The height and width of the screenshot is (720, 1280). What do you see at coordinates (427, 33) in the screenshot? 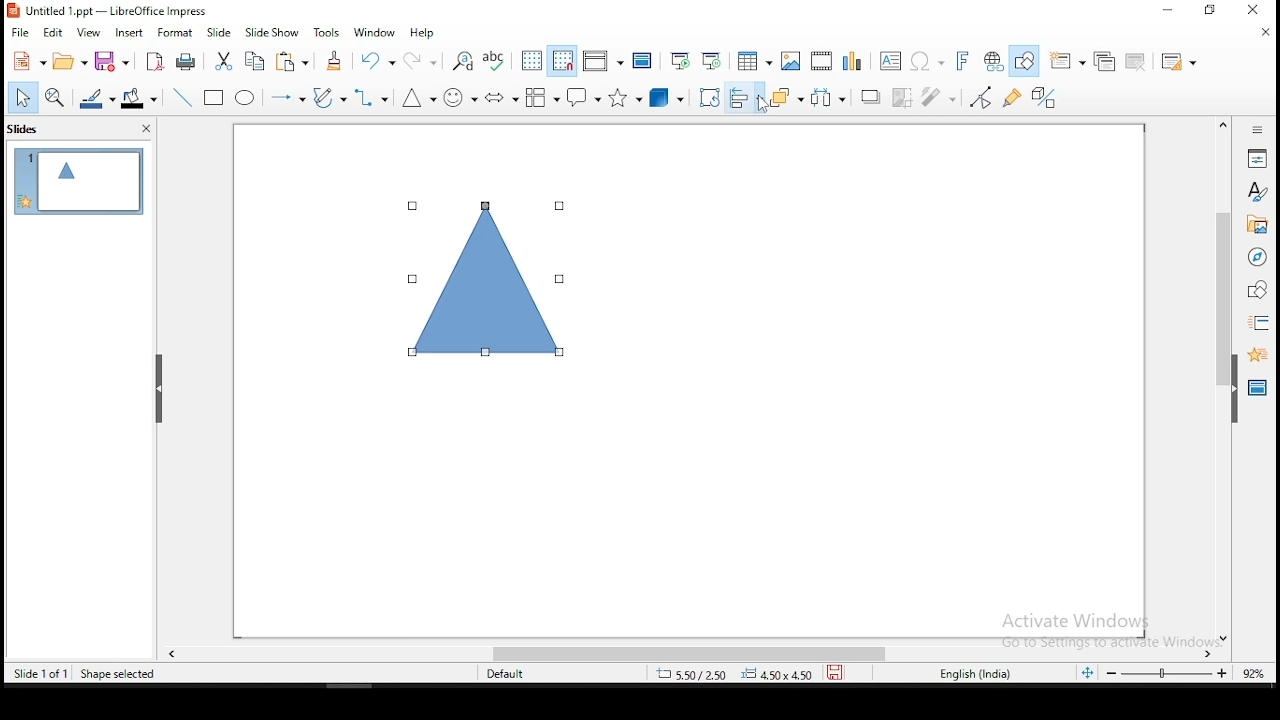
I see `help` at bounding box center [427, 33].